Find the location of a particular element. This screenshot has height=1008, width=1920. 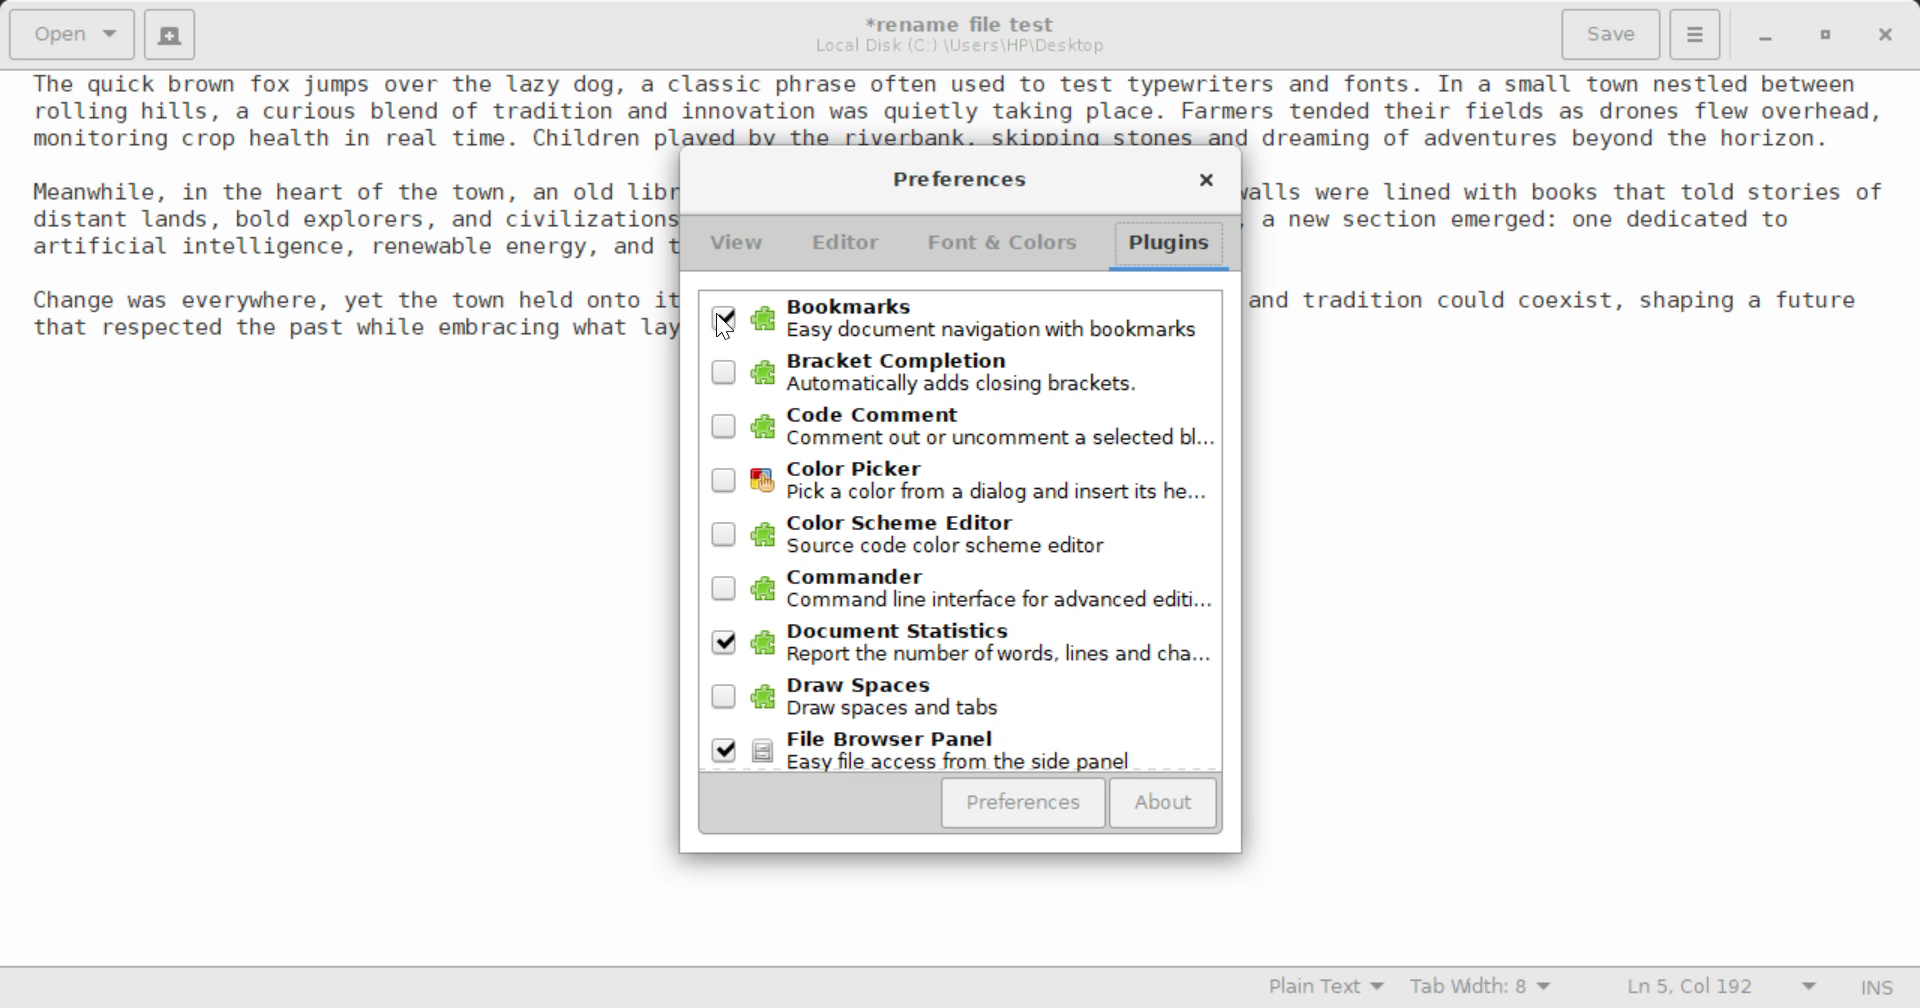

Sample text about a charming town is located at coordinates (960, 109).